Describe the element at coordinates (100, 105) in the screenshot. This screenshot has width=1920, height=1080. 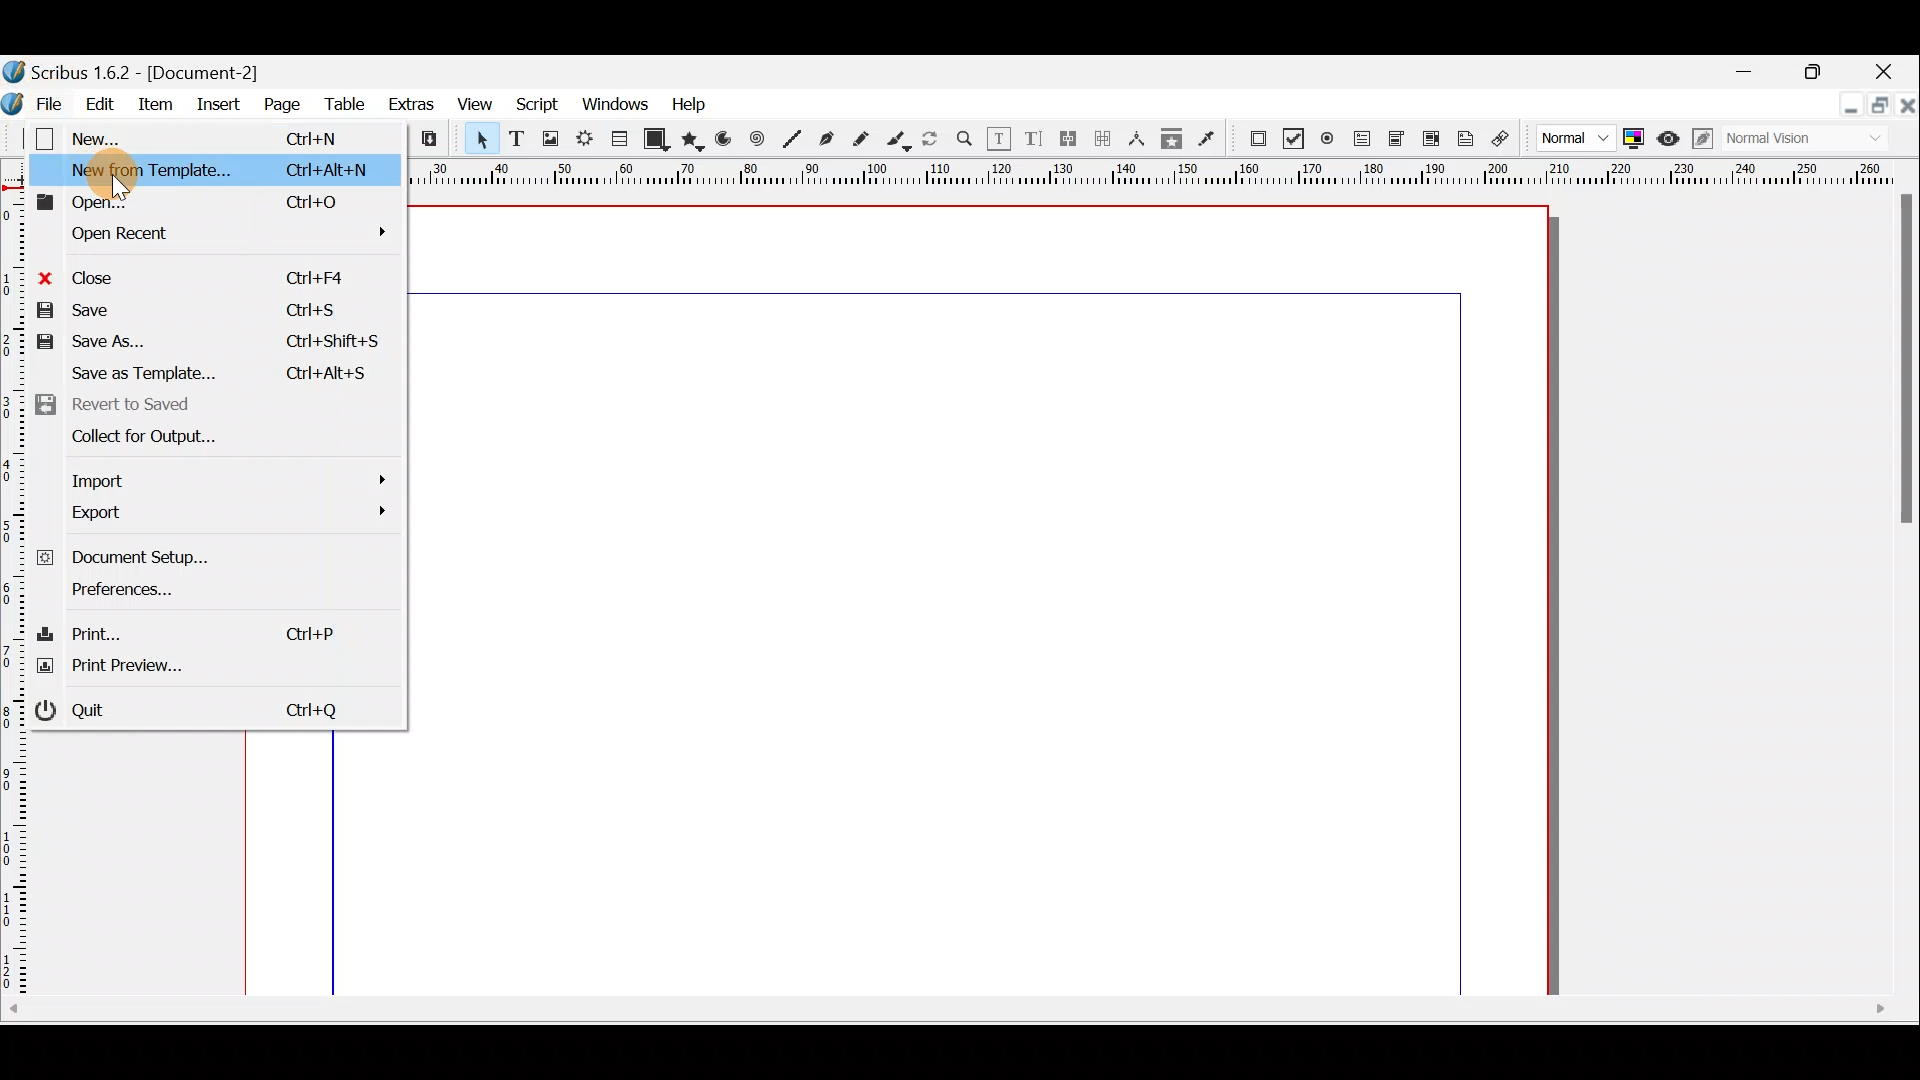
I see `Edit` at that location.